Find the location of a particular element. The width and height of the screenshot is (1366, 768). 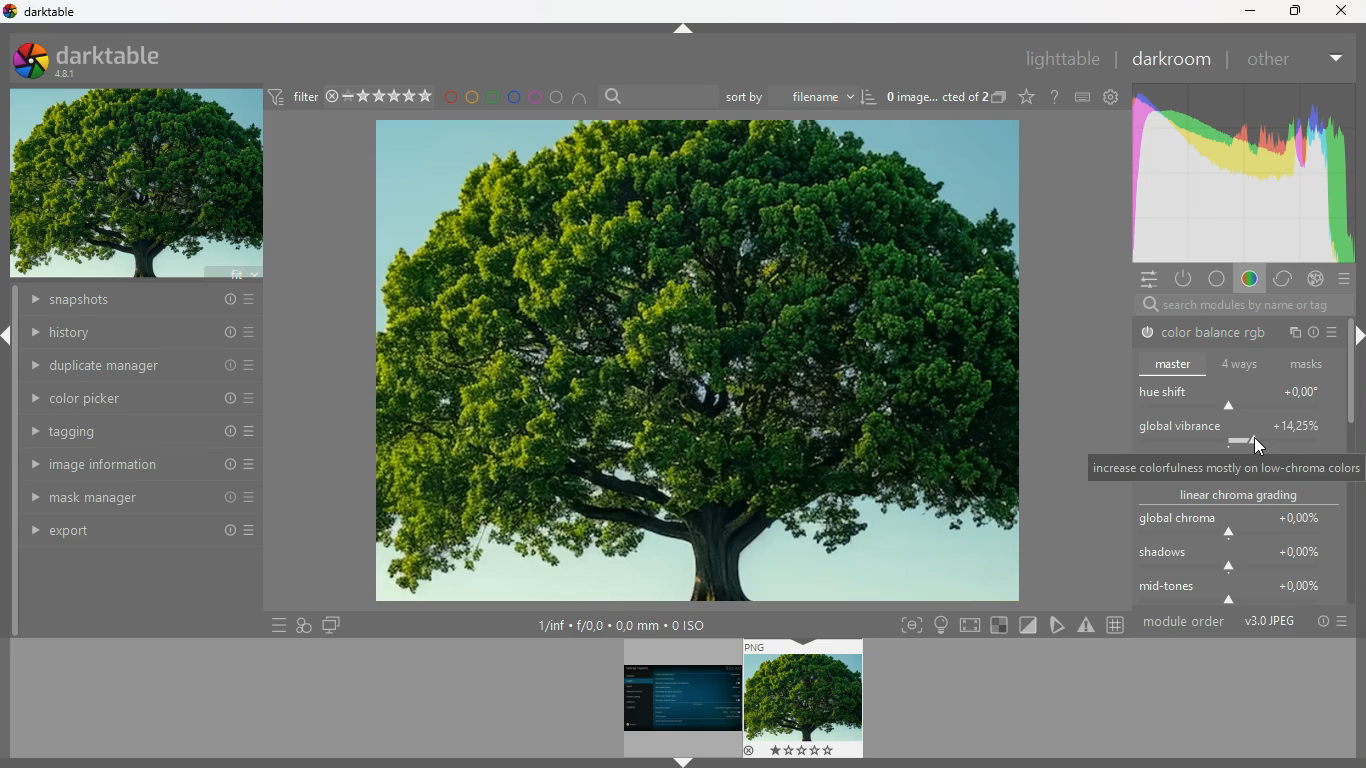

circle is located at coordinates (558, 98).